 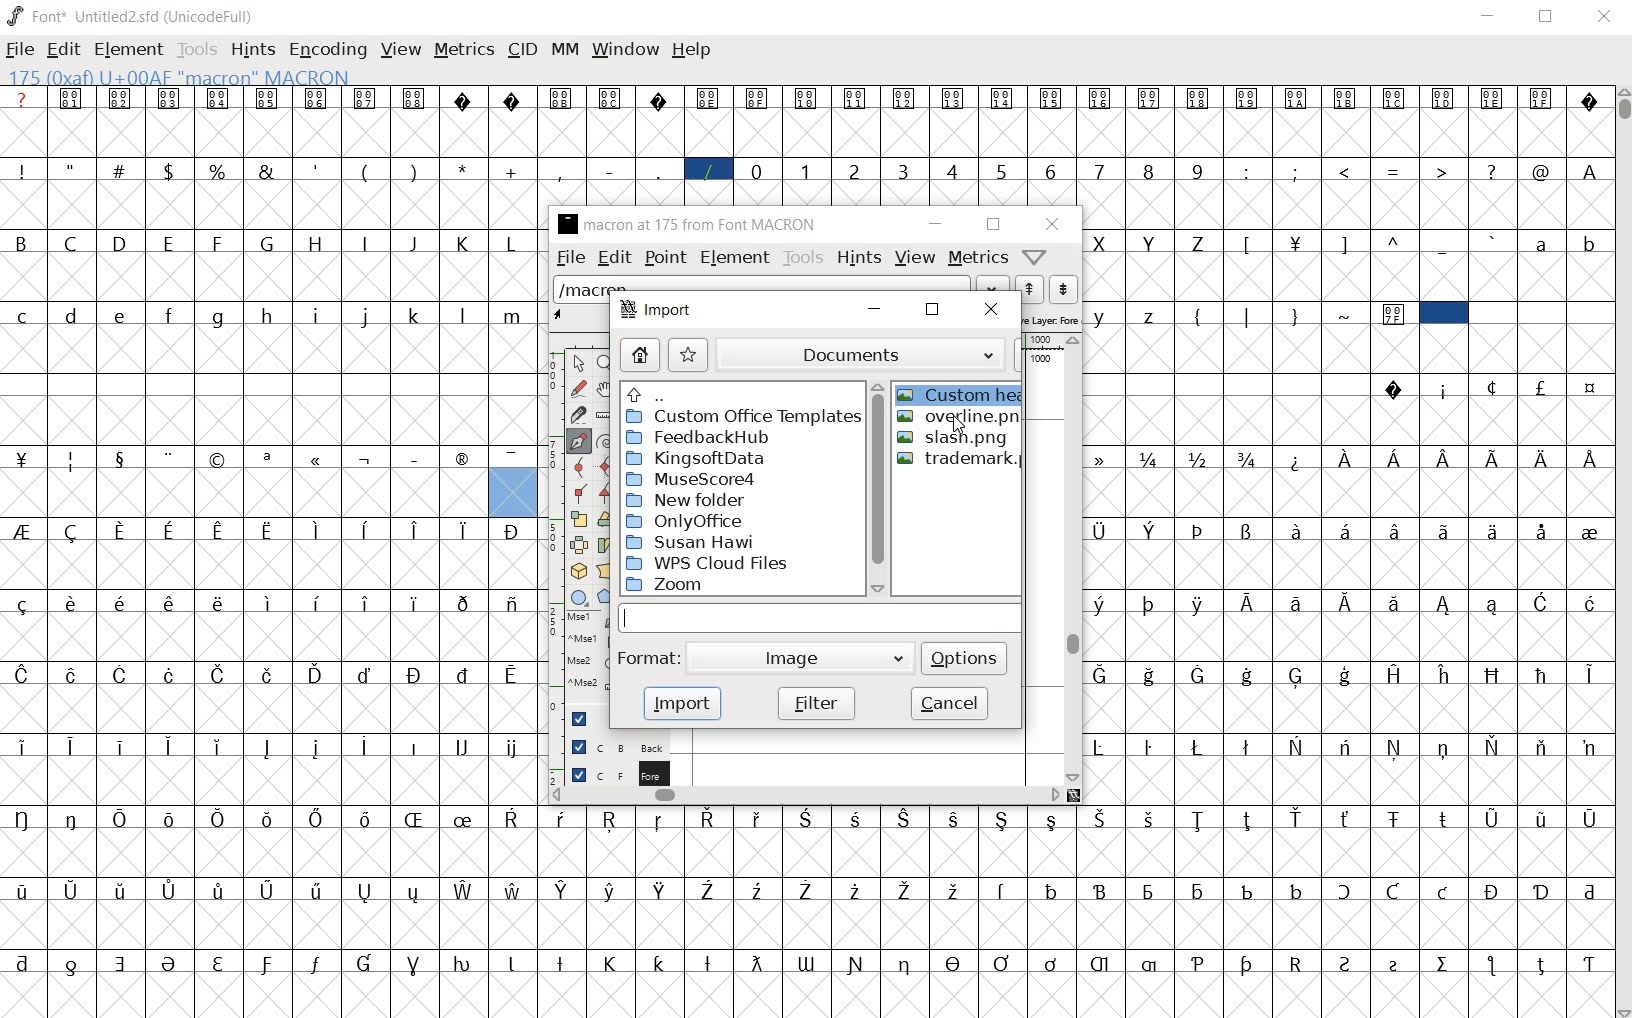 What do you see at coordinates (710, 891) in the screenshot?
I see `Symbol` at bounding box center [710, 891].